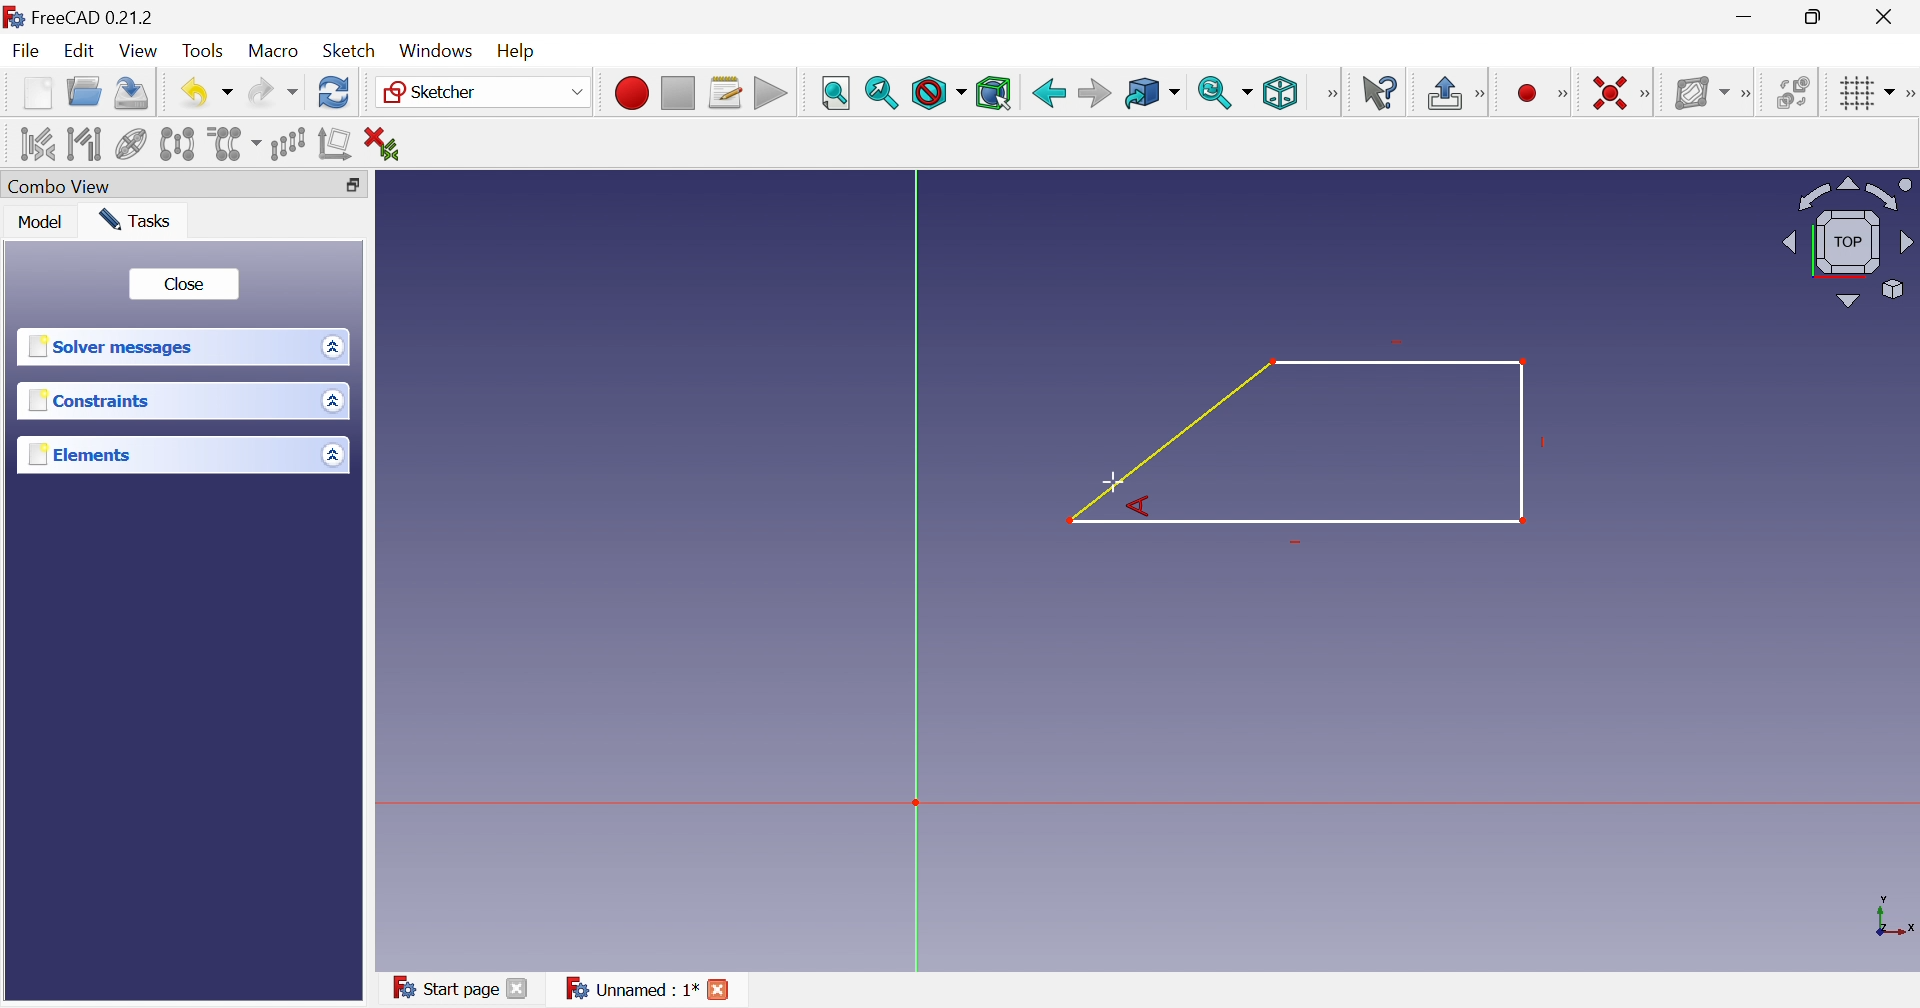 This screenshot has height=1008, width=1920. I want to click on Show/Hide internal geometry, so click(130, 144).